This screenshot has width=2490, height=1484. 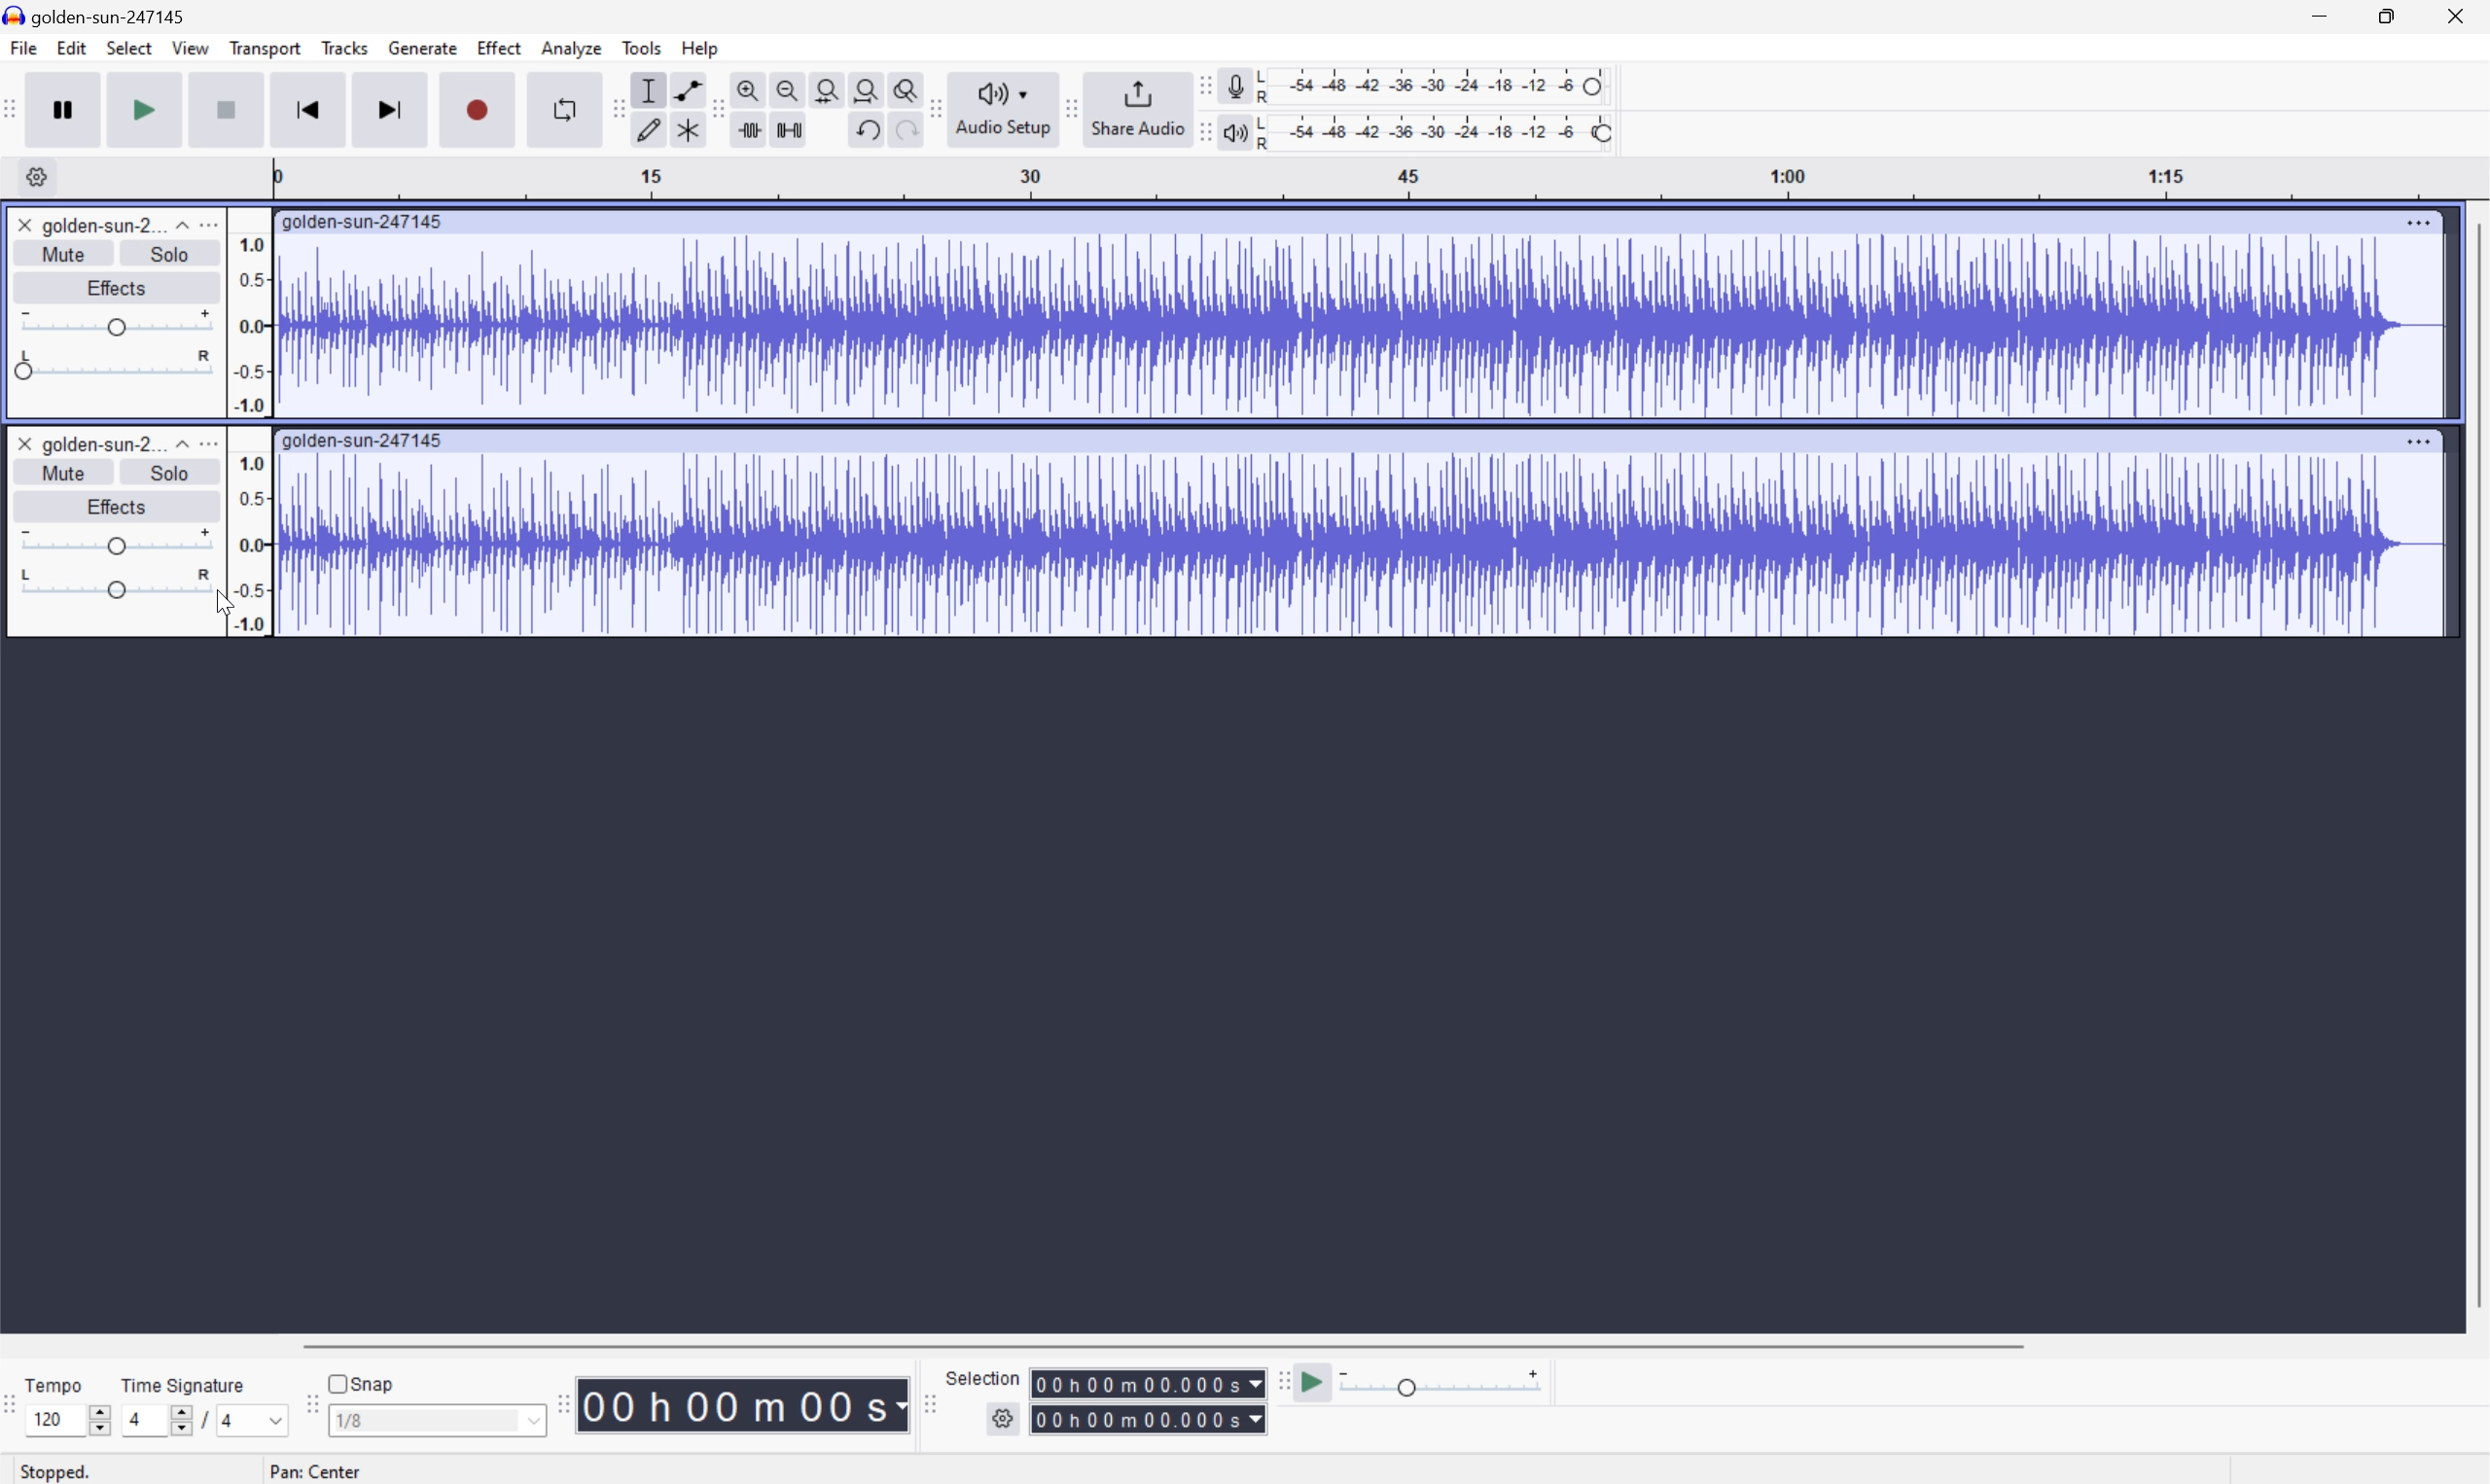 I want to click on golden-sun-2, so click(x=101, y=227).